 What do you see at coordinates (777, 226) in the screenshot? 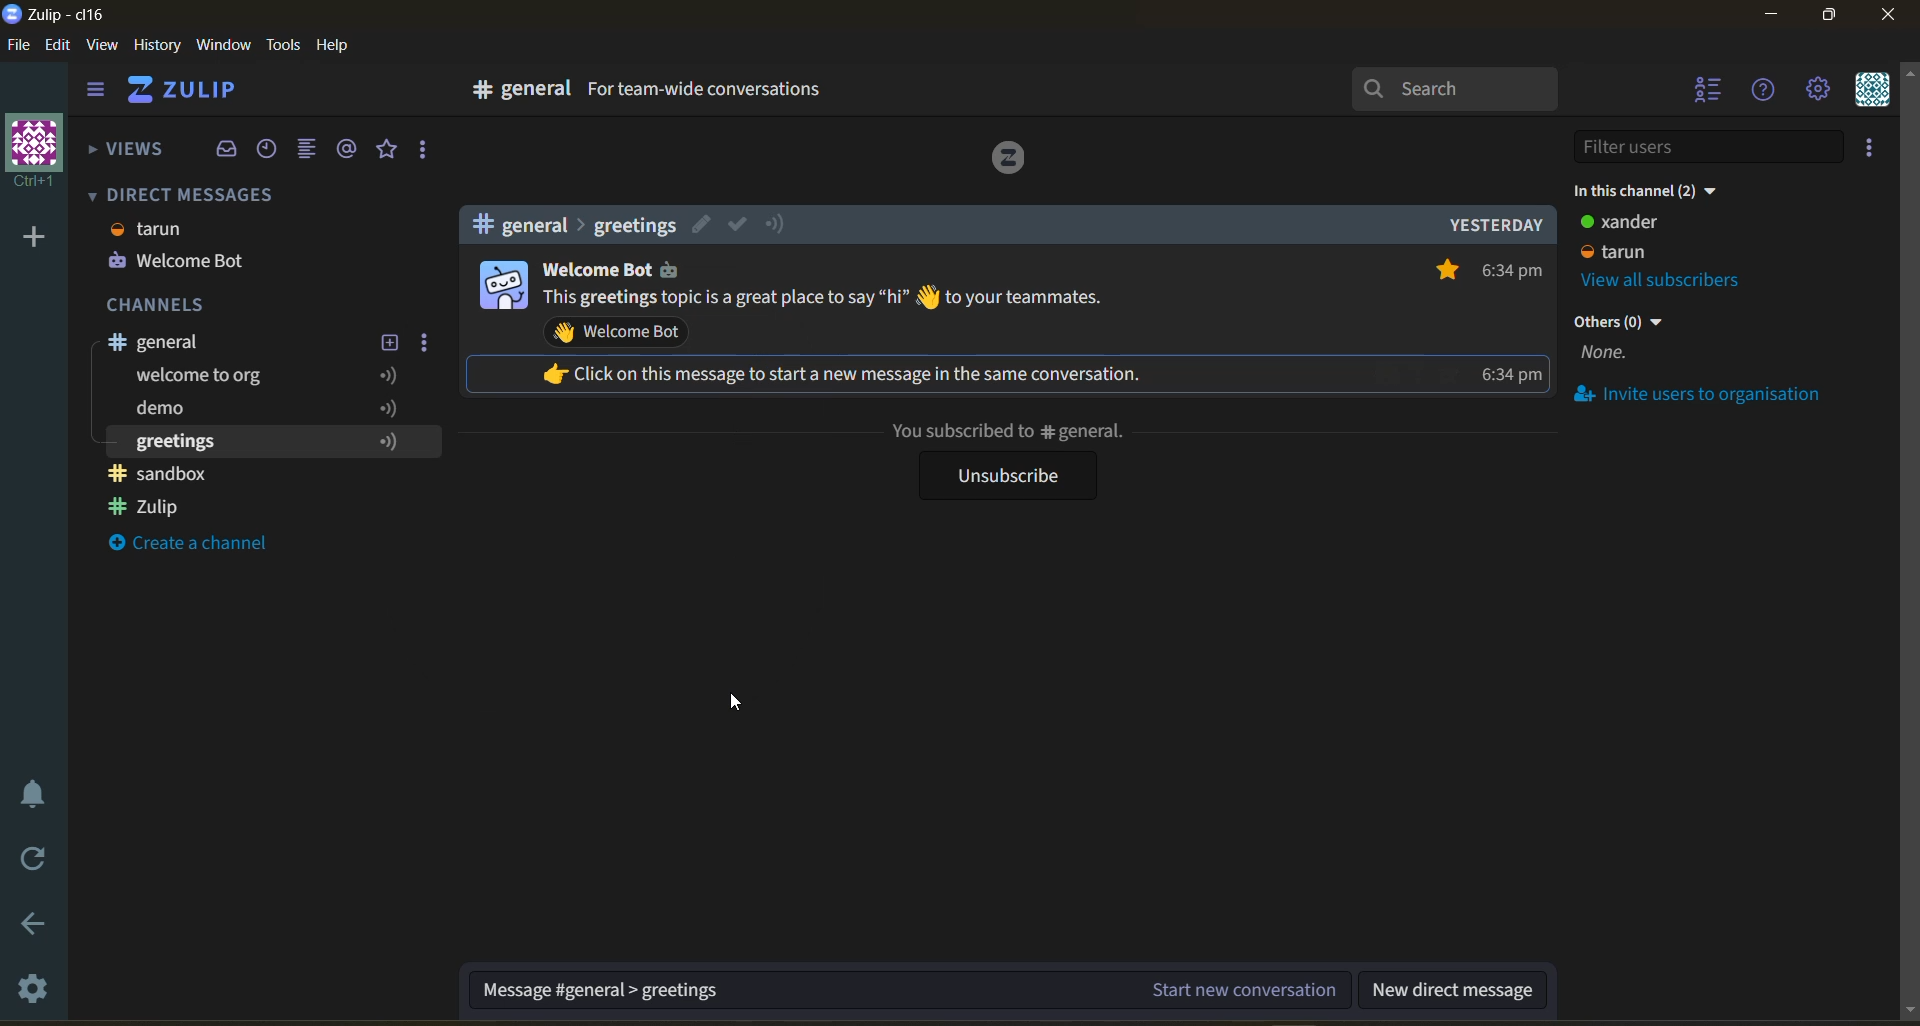
I see `notify` at bounding box center [777, 226].